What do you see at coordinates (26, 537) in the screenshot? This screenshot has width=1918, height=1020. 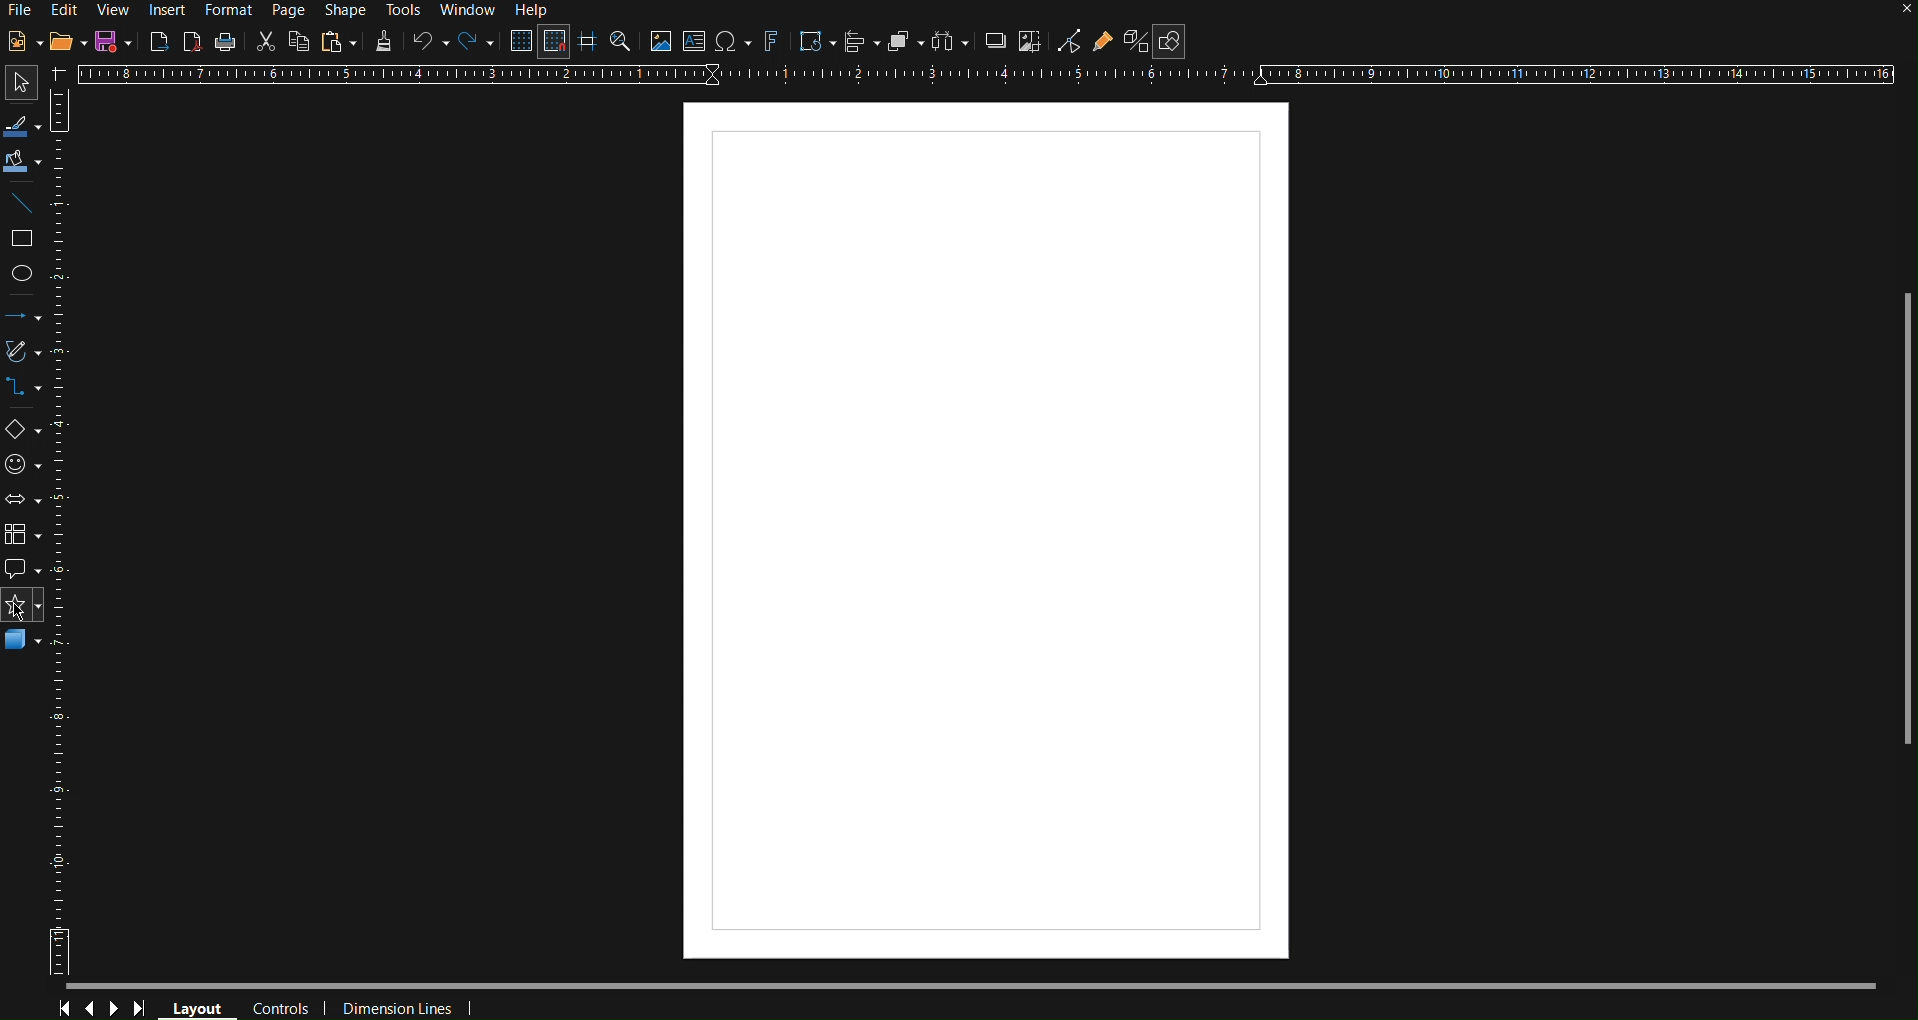 I see `Flowchart` at bounding box center [26, 537].